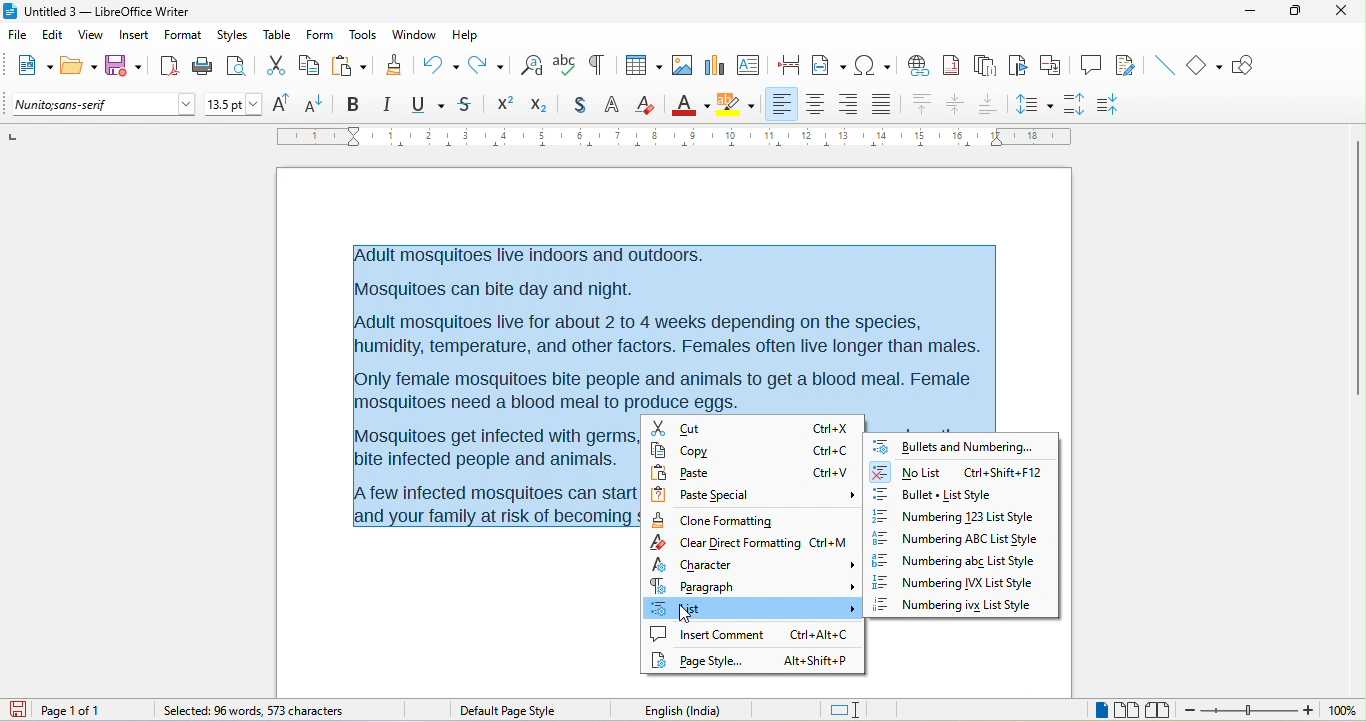 The width and height of the screenshot is (1366, 722). I want to click on numbering ivx list style, so click(963, 606).